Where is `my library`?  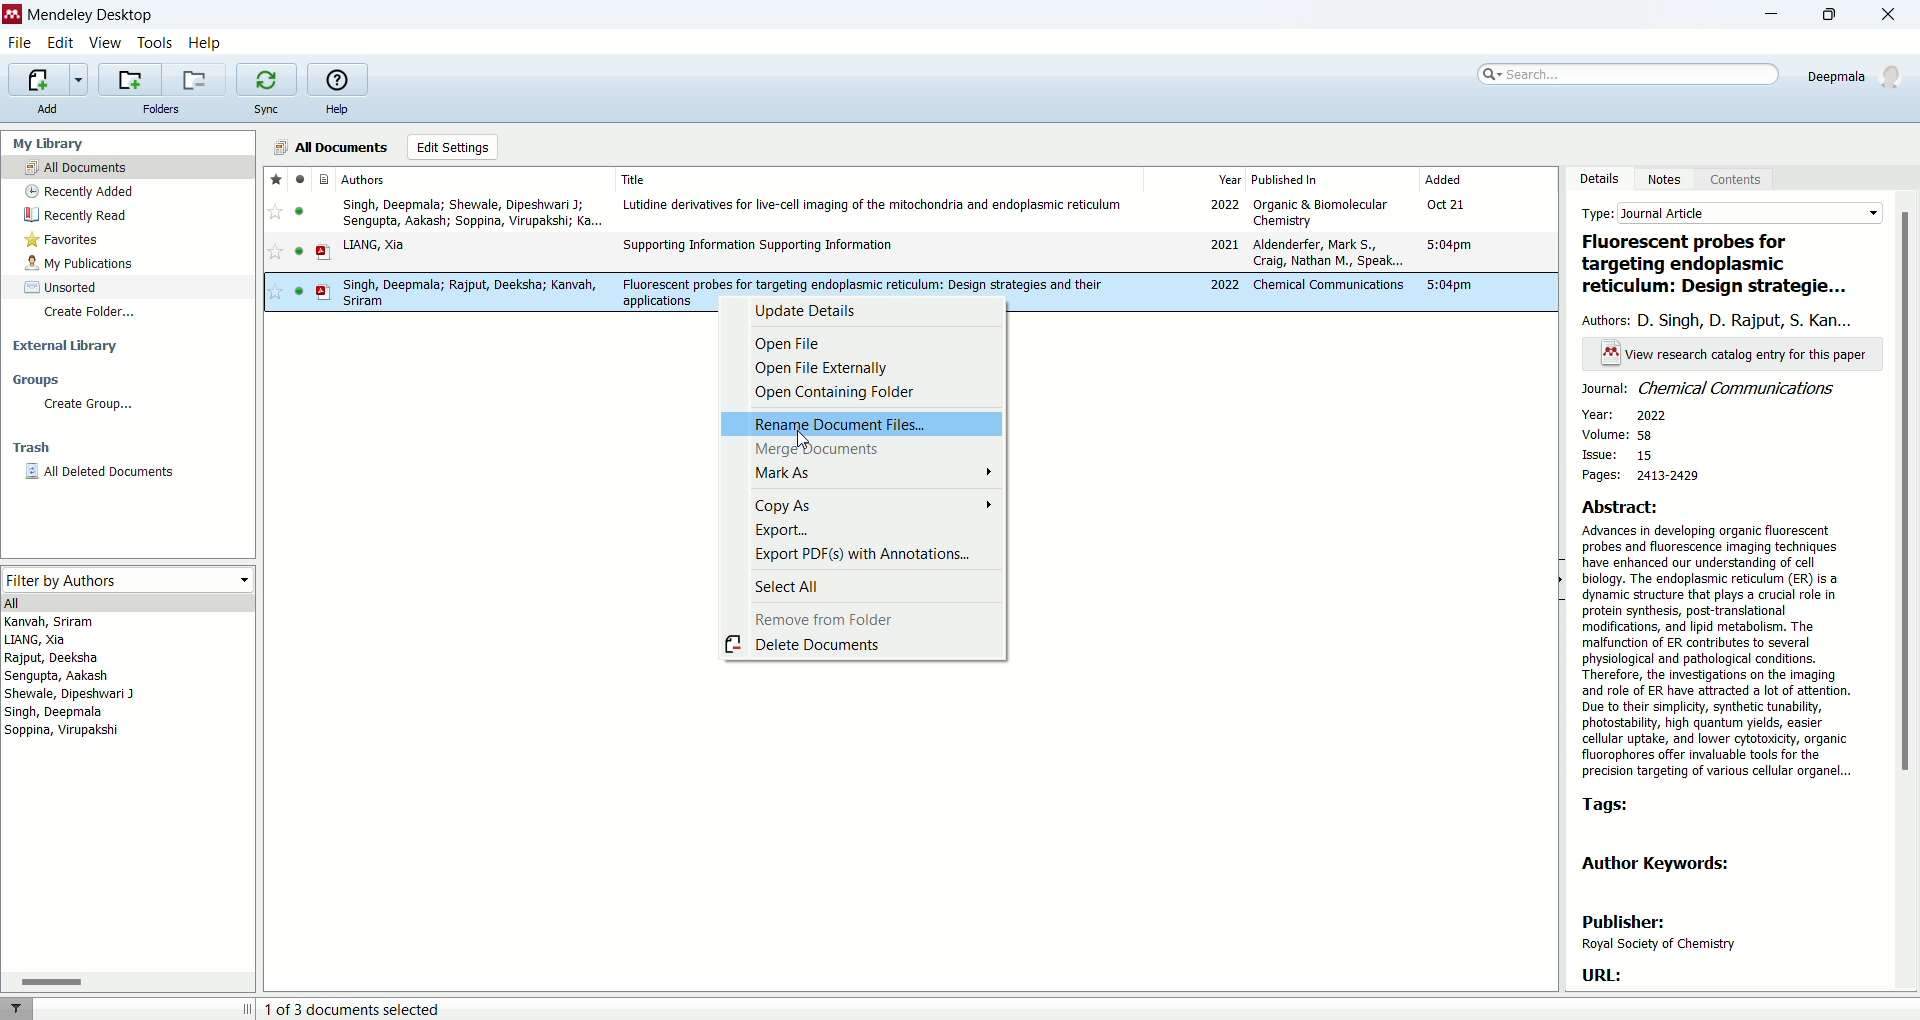
my library is located at coordinates (51, 143).